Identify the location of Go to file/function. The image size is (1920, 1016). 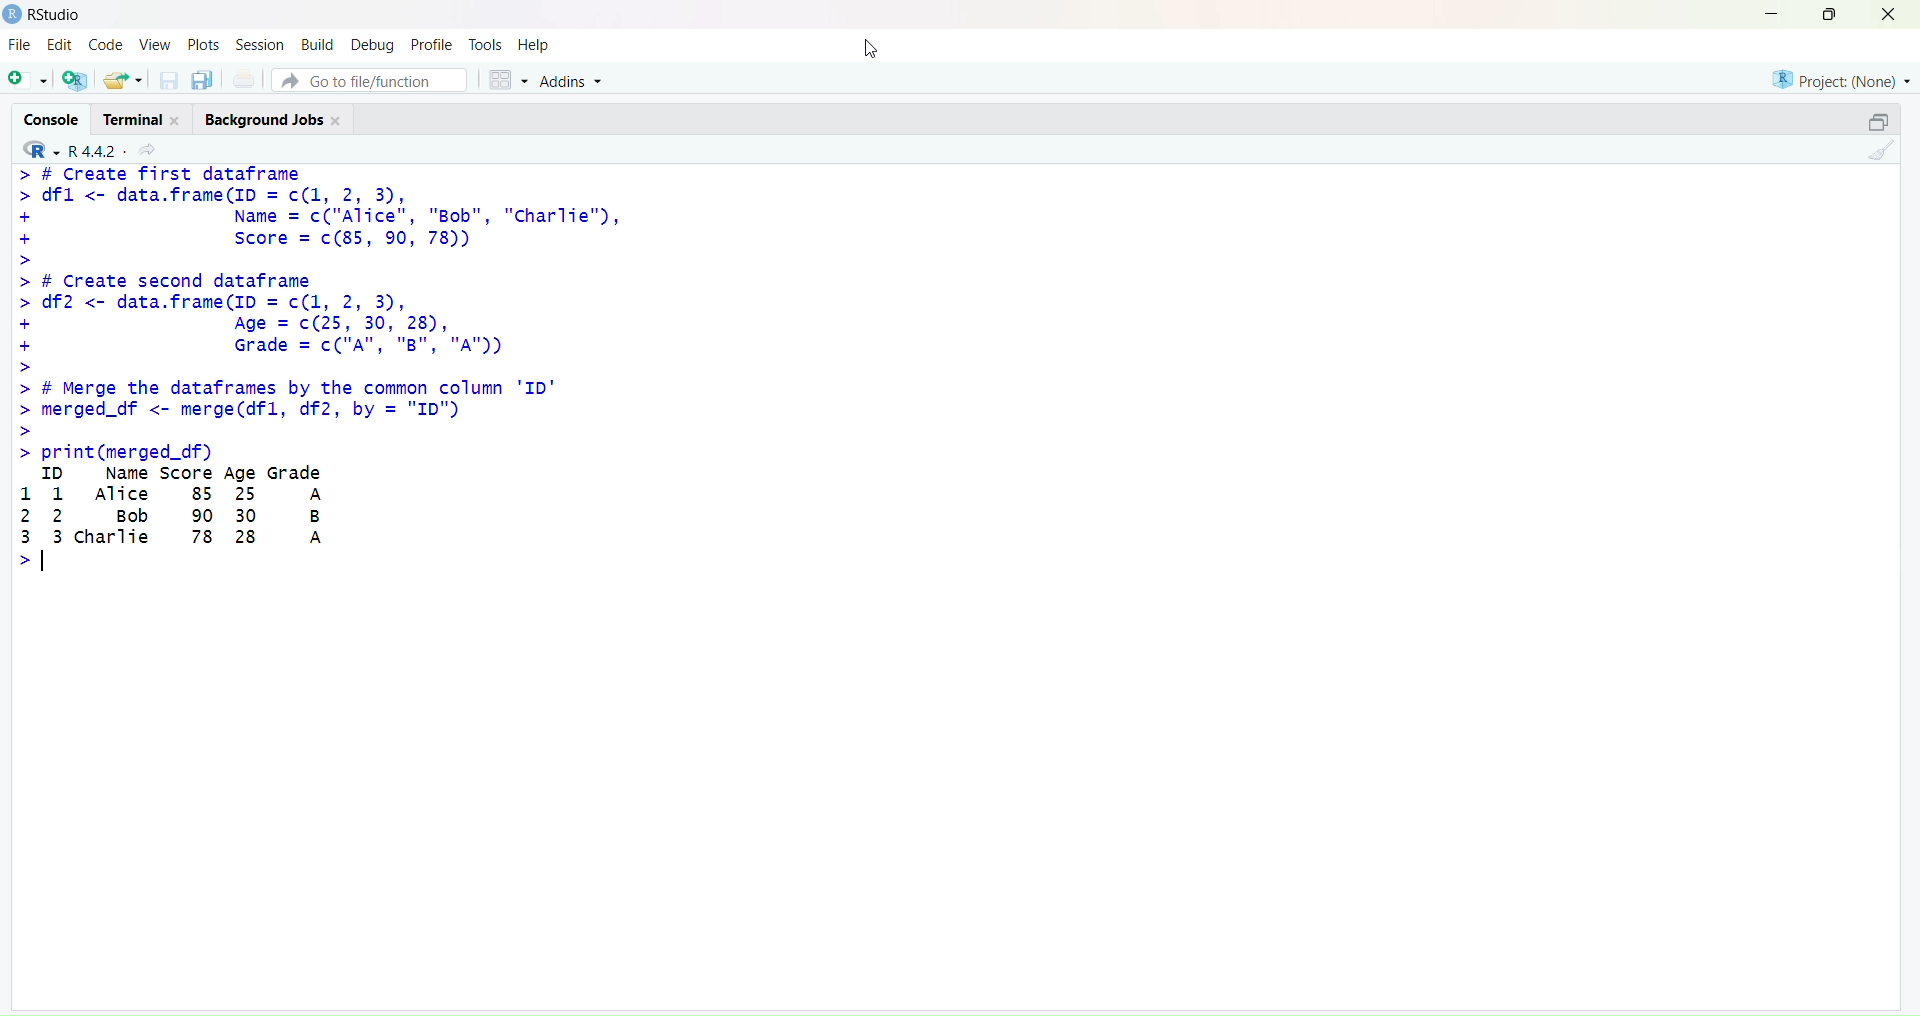
(369, 80).